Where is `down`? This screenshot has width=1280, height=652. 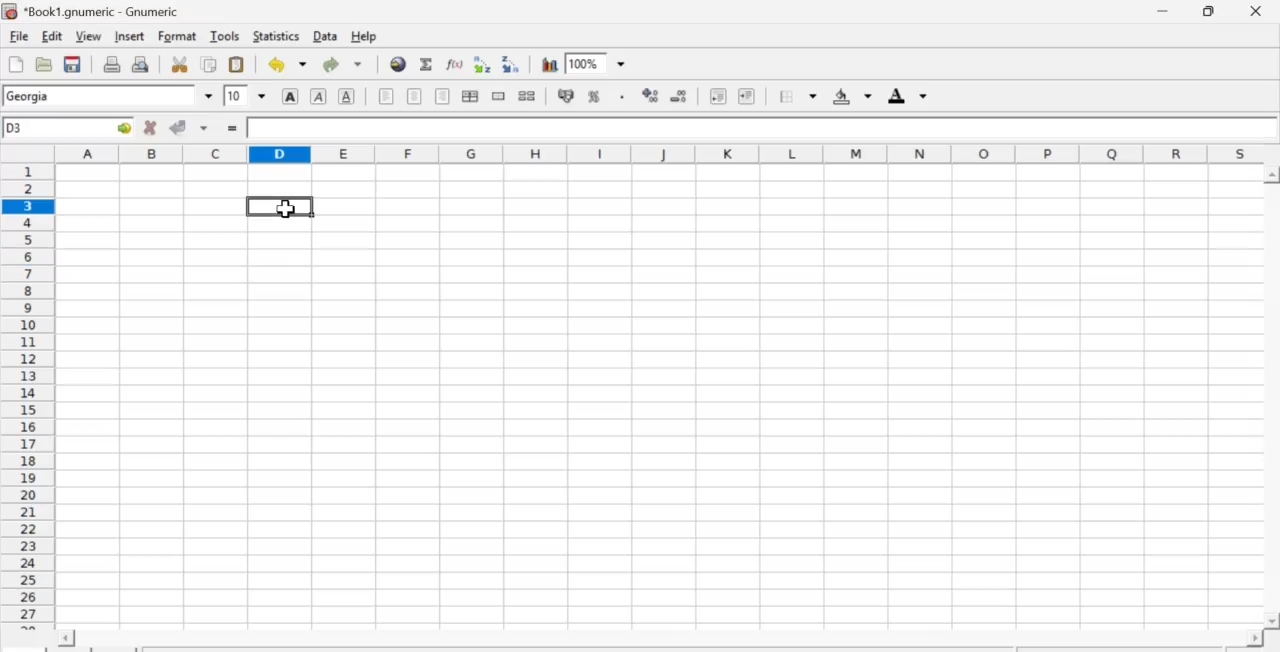
down is located at coordinates (207, 96).